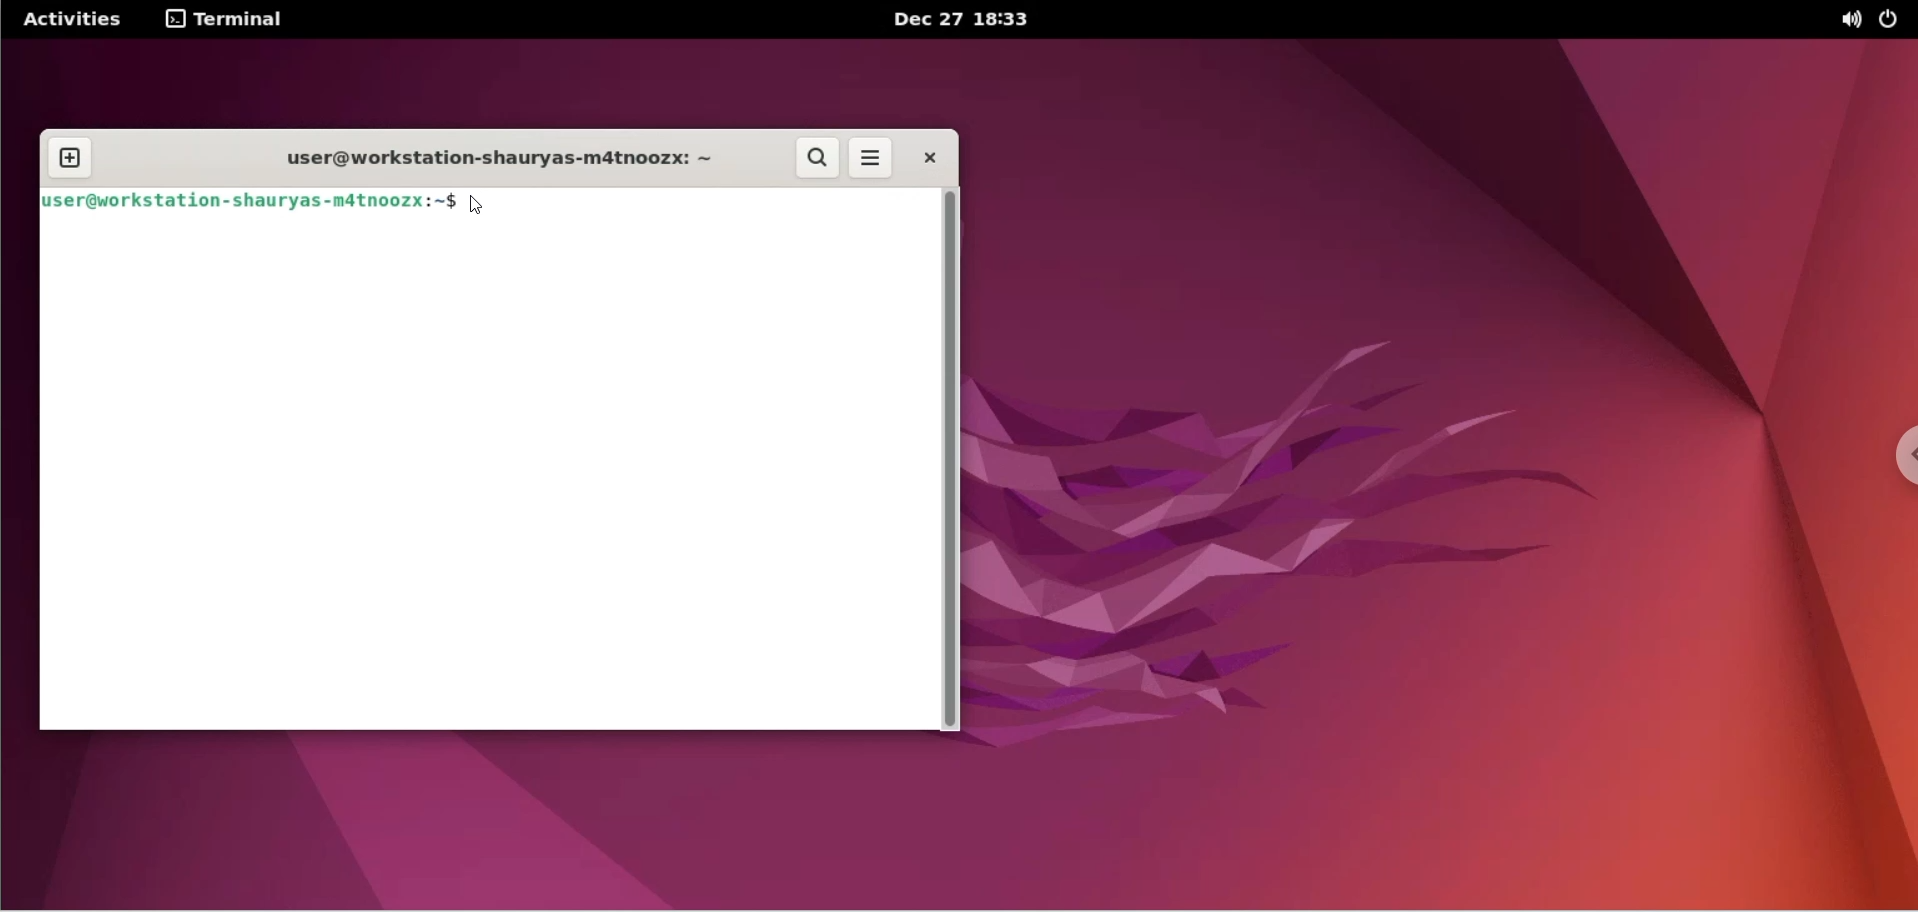 This screenshot has height=912, width=1918. I want to click on Sound options, so click(1846, 20).